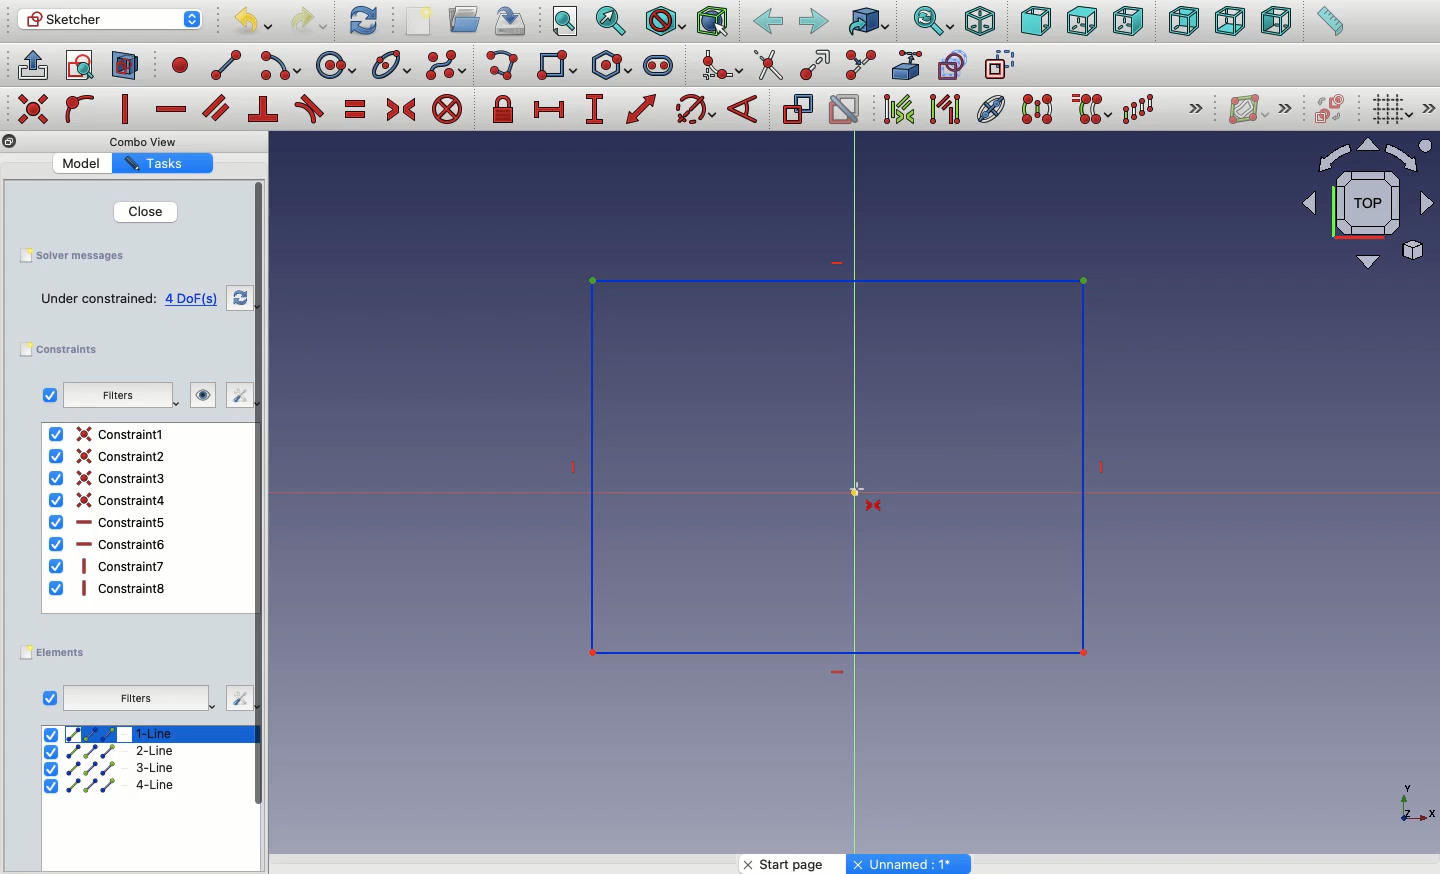 The image size is (1440, 874). Describe the element at coordinates (282, 66) in the screenshot. I see `arc` at that location.